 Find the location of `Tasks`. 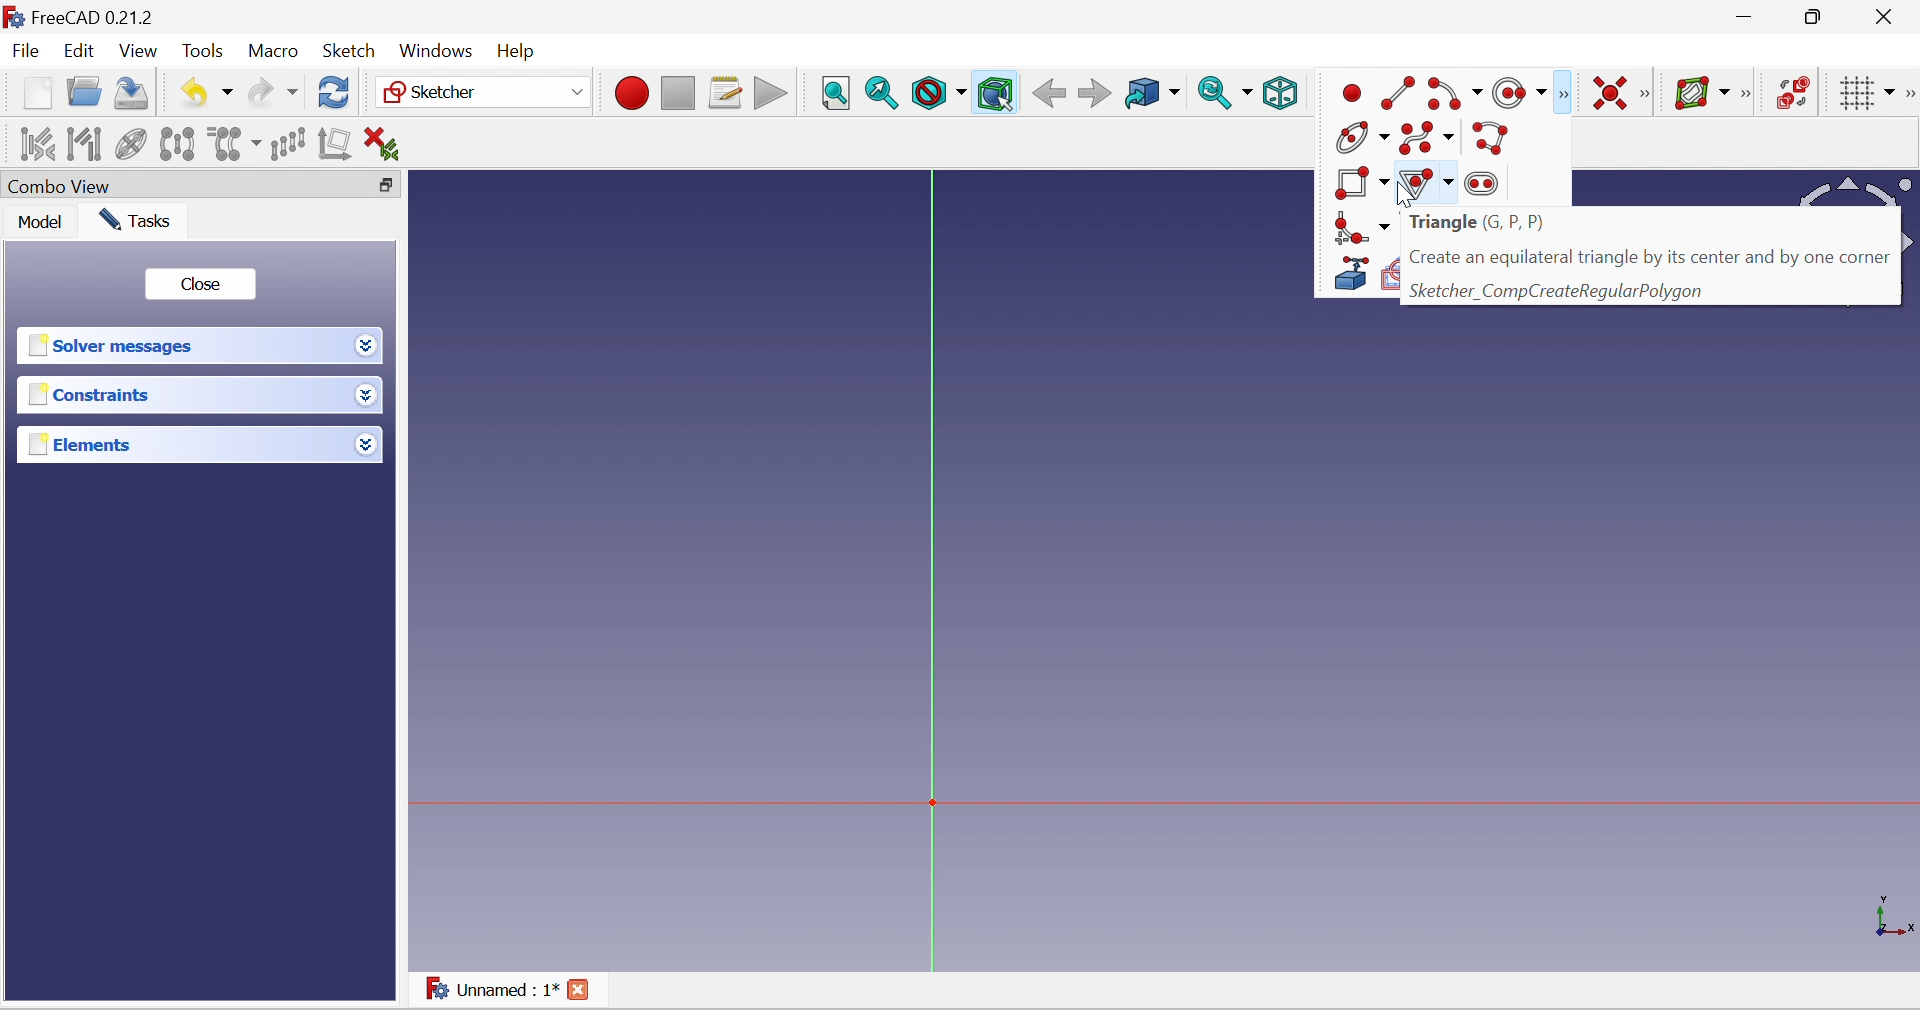

Tasks is located at coordinates (135, 221).